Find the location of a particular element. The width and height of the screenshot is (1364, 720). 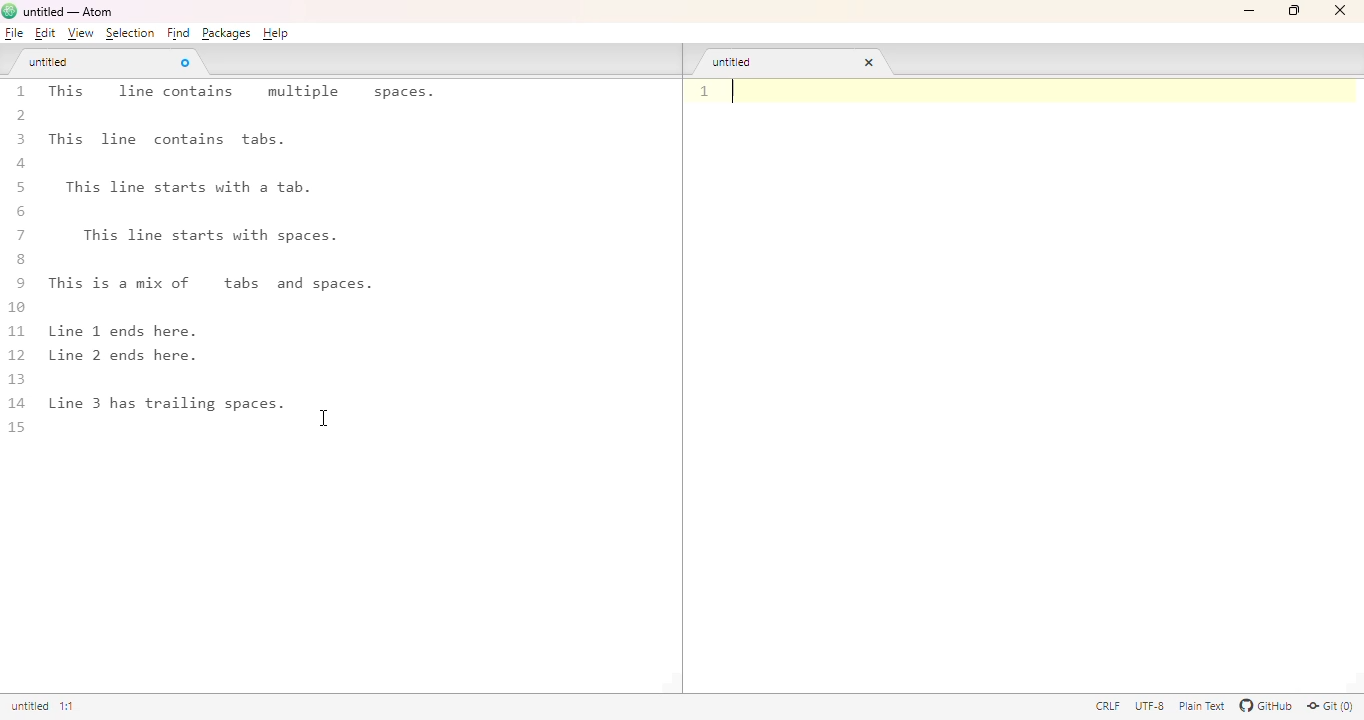

untitled is located at coordinates (737, 62).